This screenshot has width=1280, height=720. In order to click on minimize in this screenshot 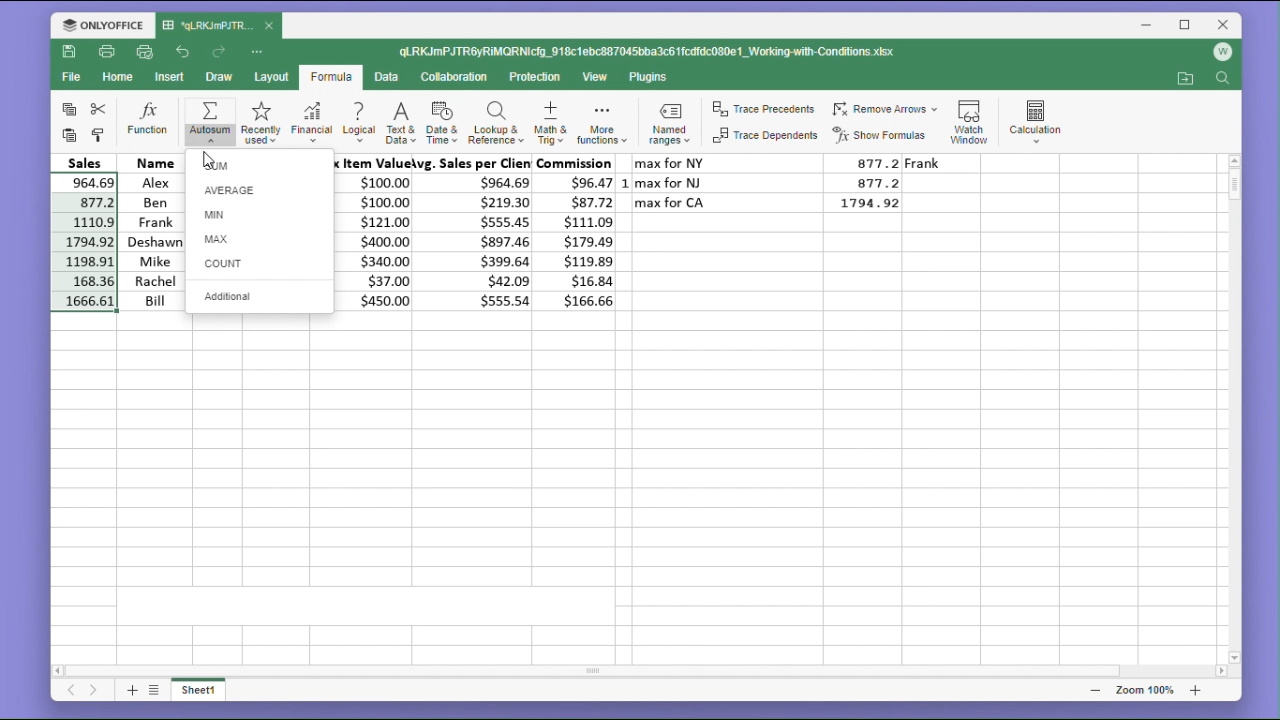, I will do `click(1149, 27)`.